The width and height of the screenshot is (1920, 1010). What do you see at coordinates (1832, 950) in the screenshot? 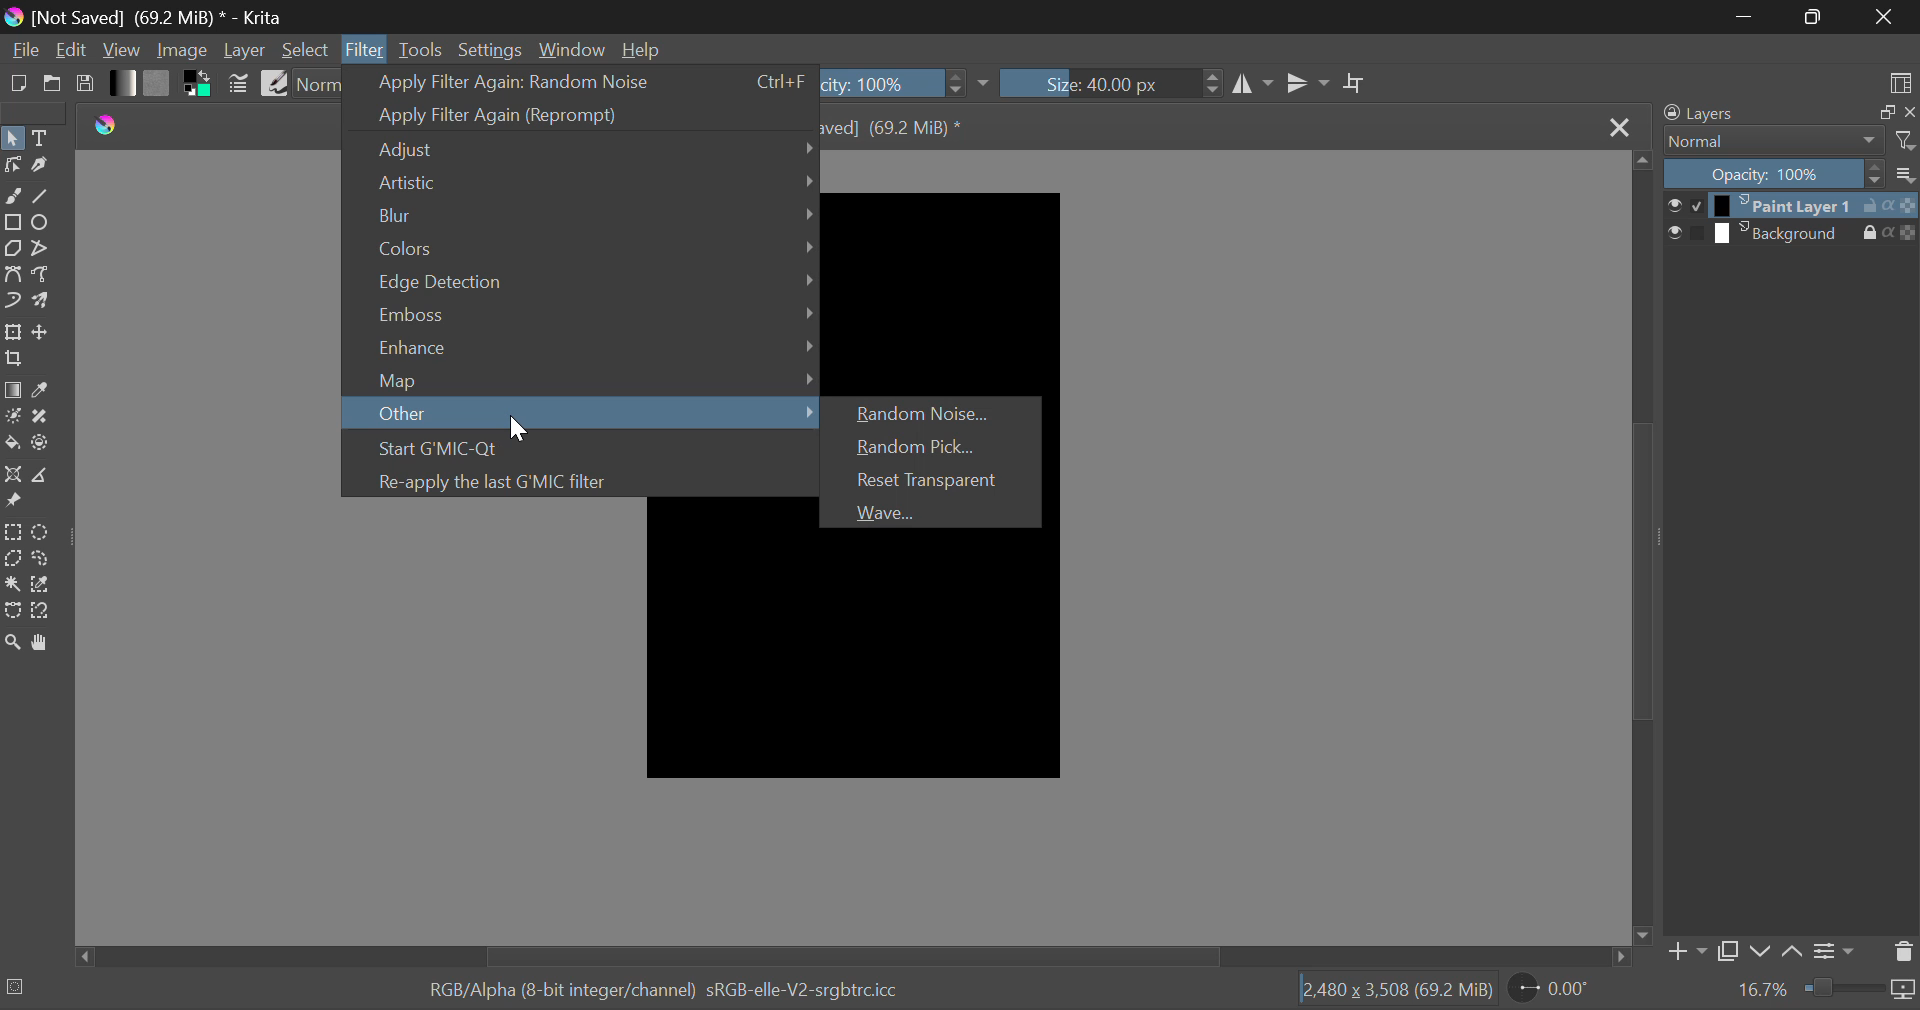
I see `Settings` at bounding box center [1832, 950].